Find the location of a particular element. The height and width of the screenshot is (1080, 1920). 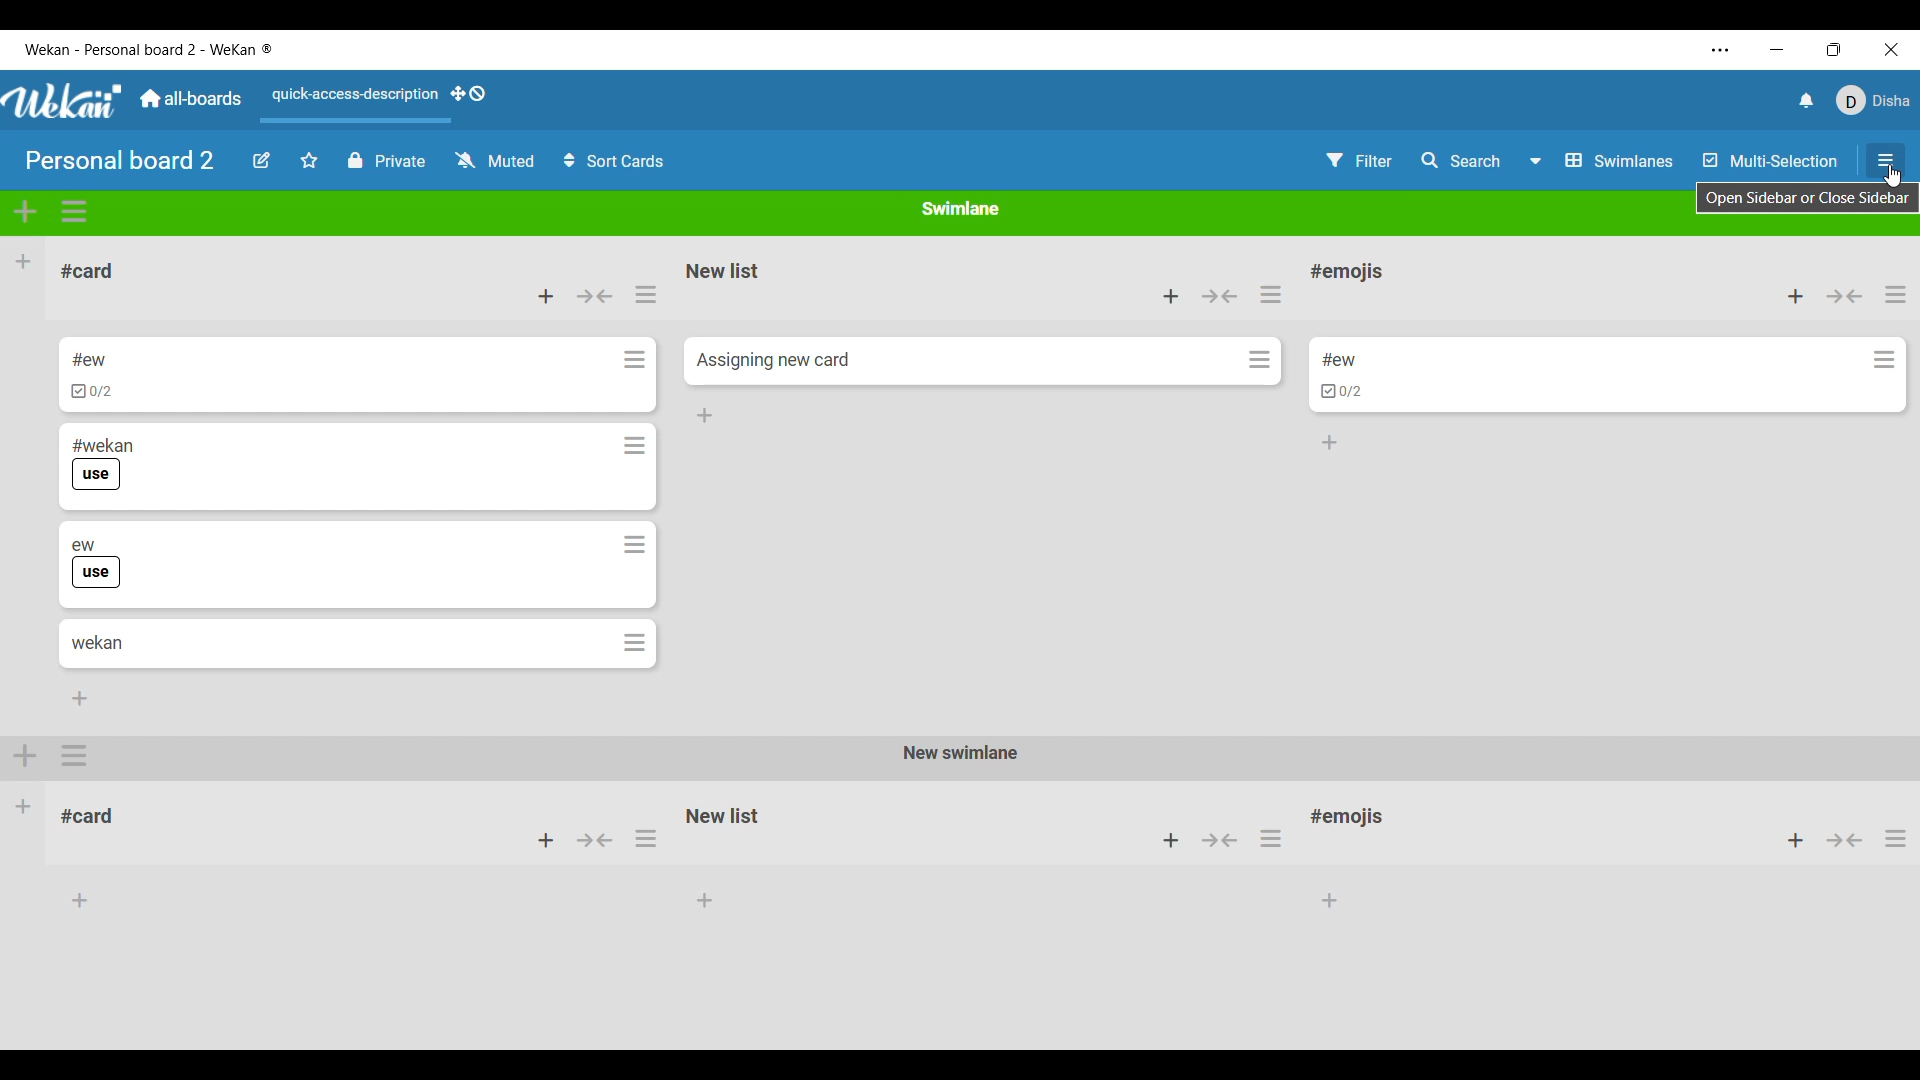

Multi-selection is located at coordinates (1770, 160).